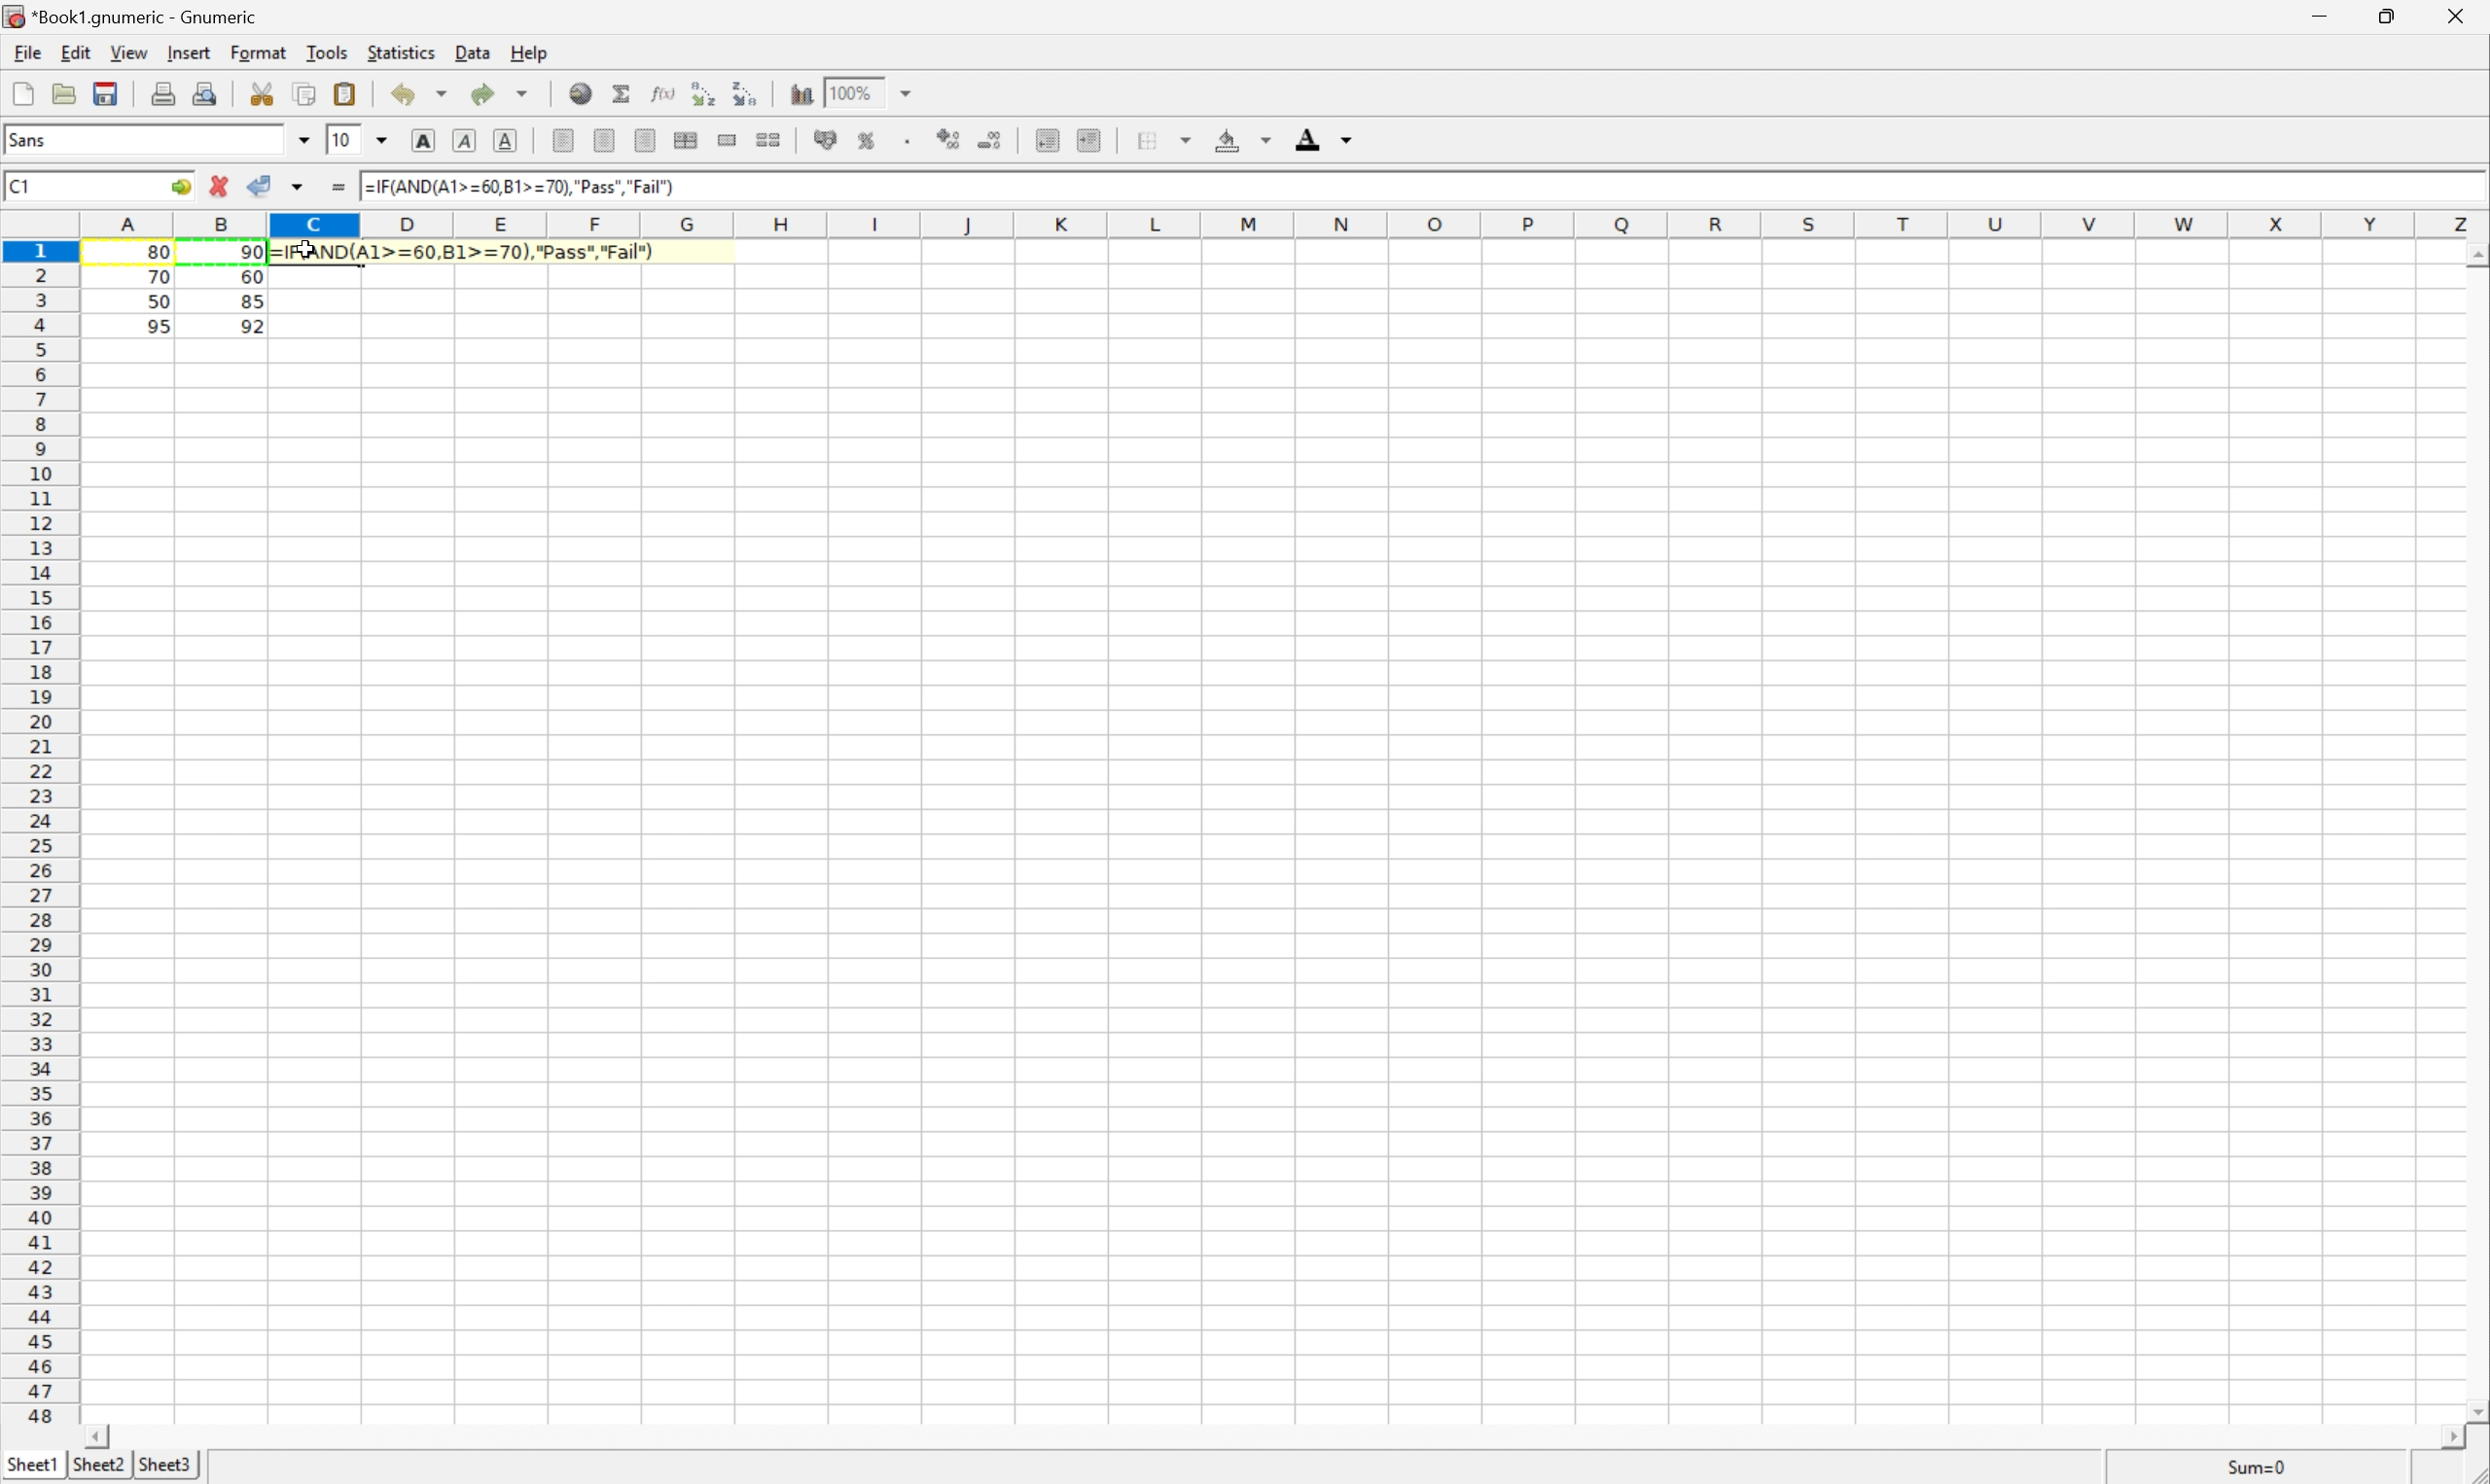 The image size is (2490, 1484). What do you see at coordinates (305, 141) in the screenshot?
I see `Drop Down` at bounding box center [305, 141].